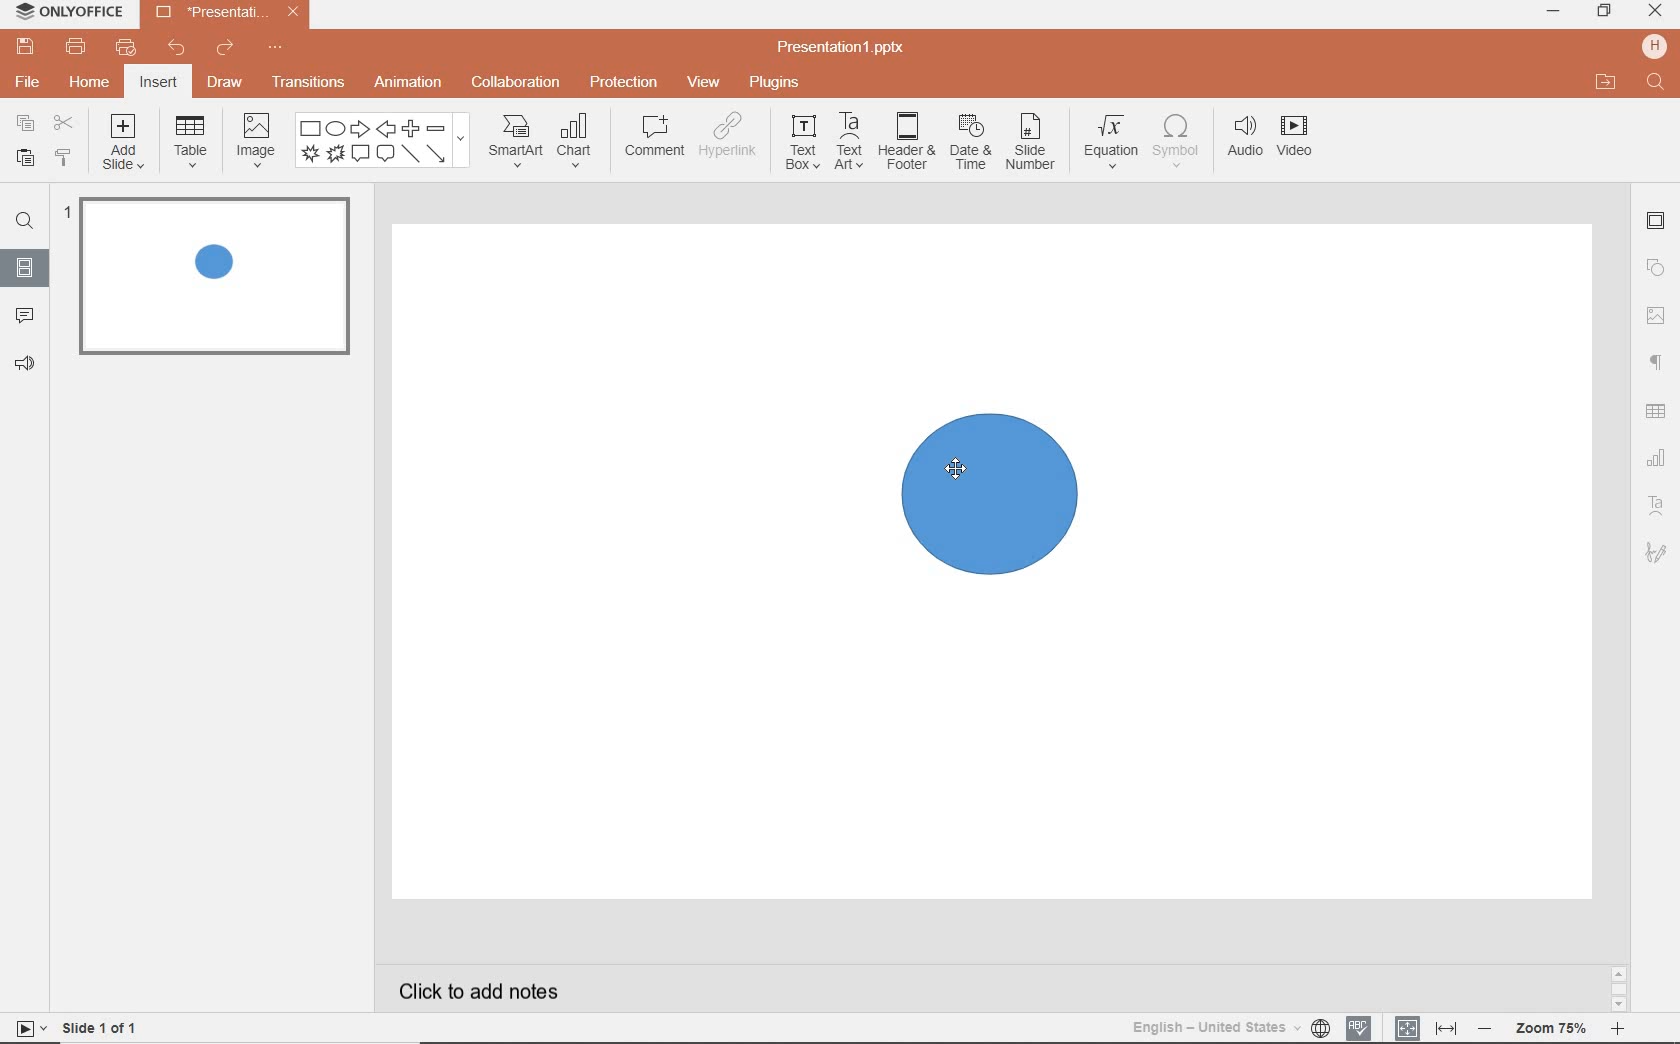  What do you see at coordinates (25, 271) in the screenshot?
I see `slides` at bounding box center [25, 271].